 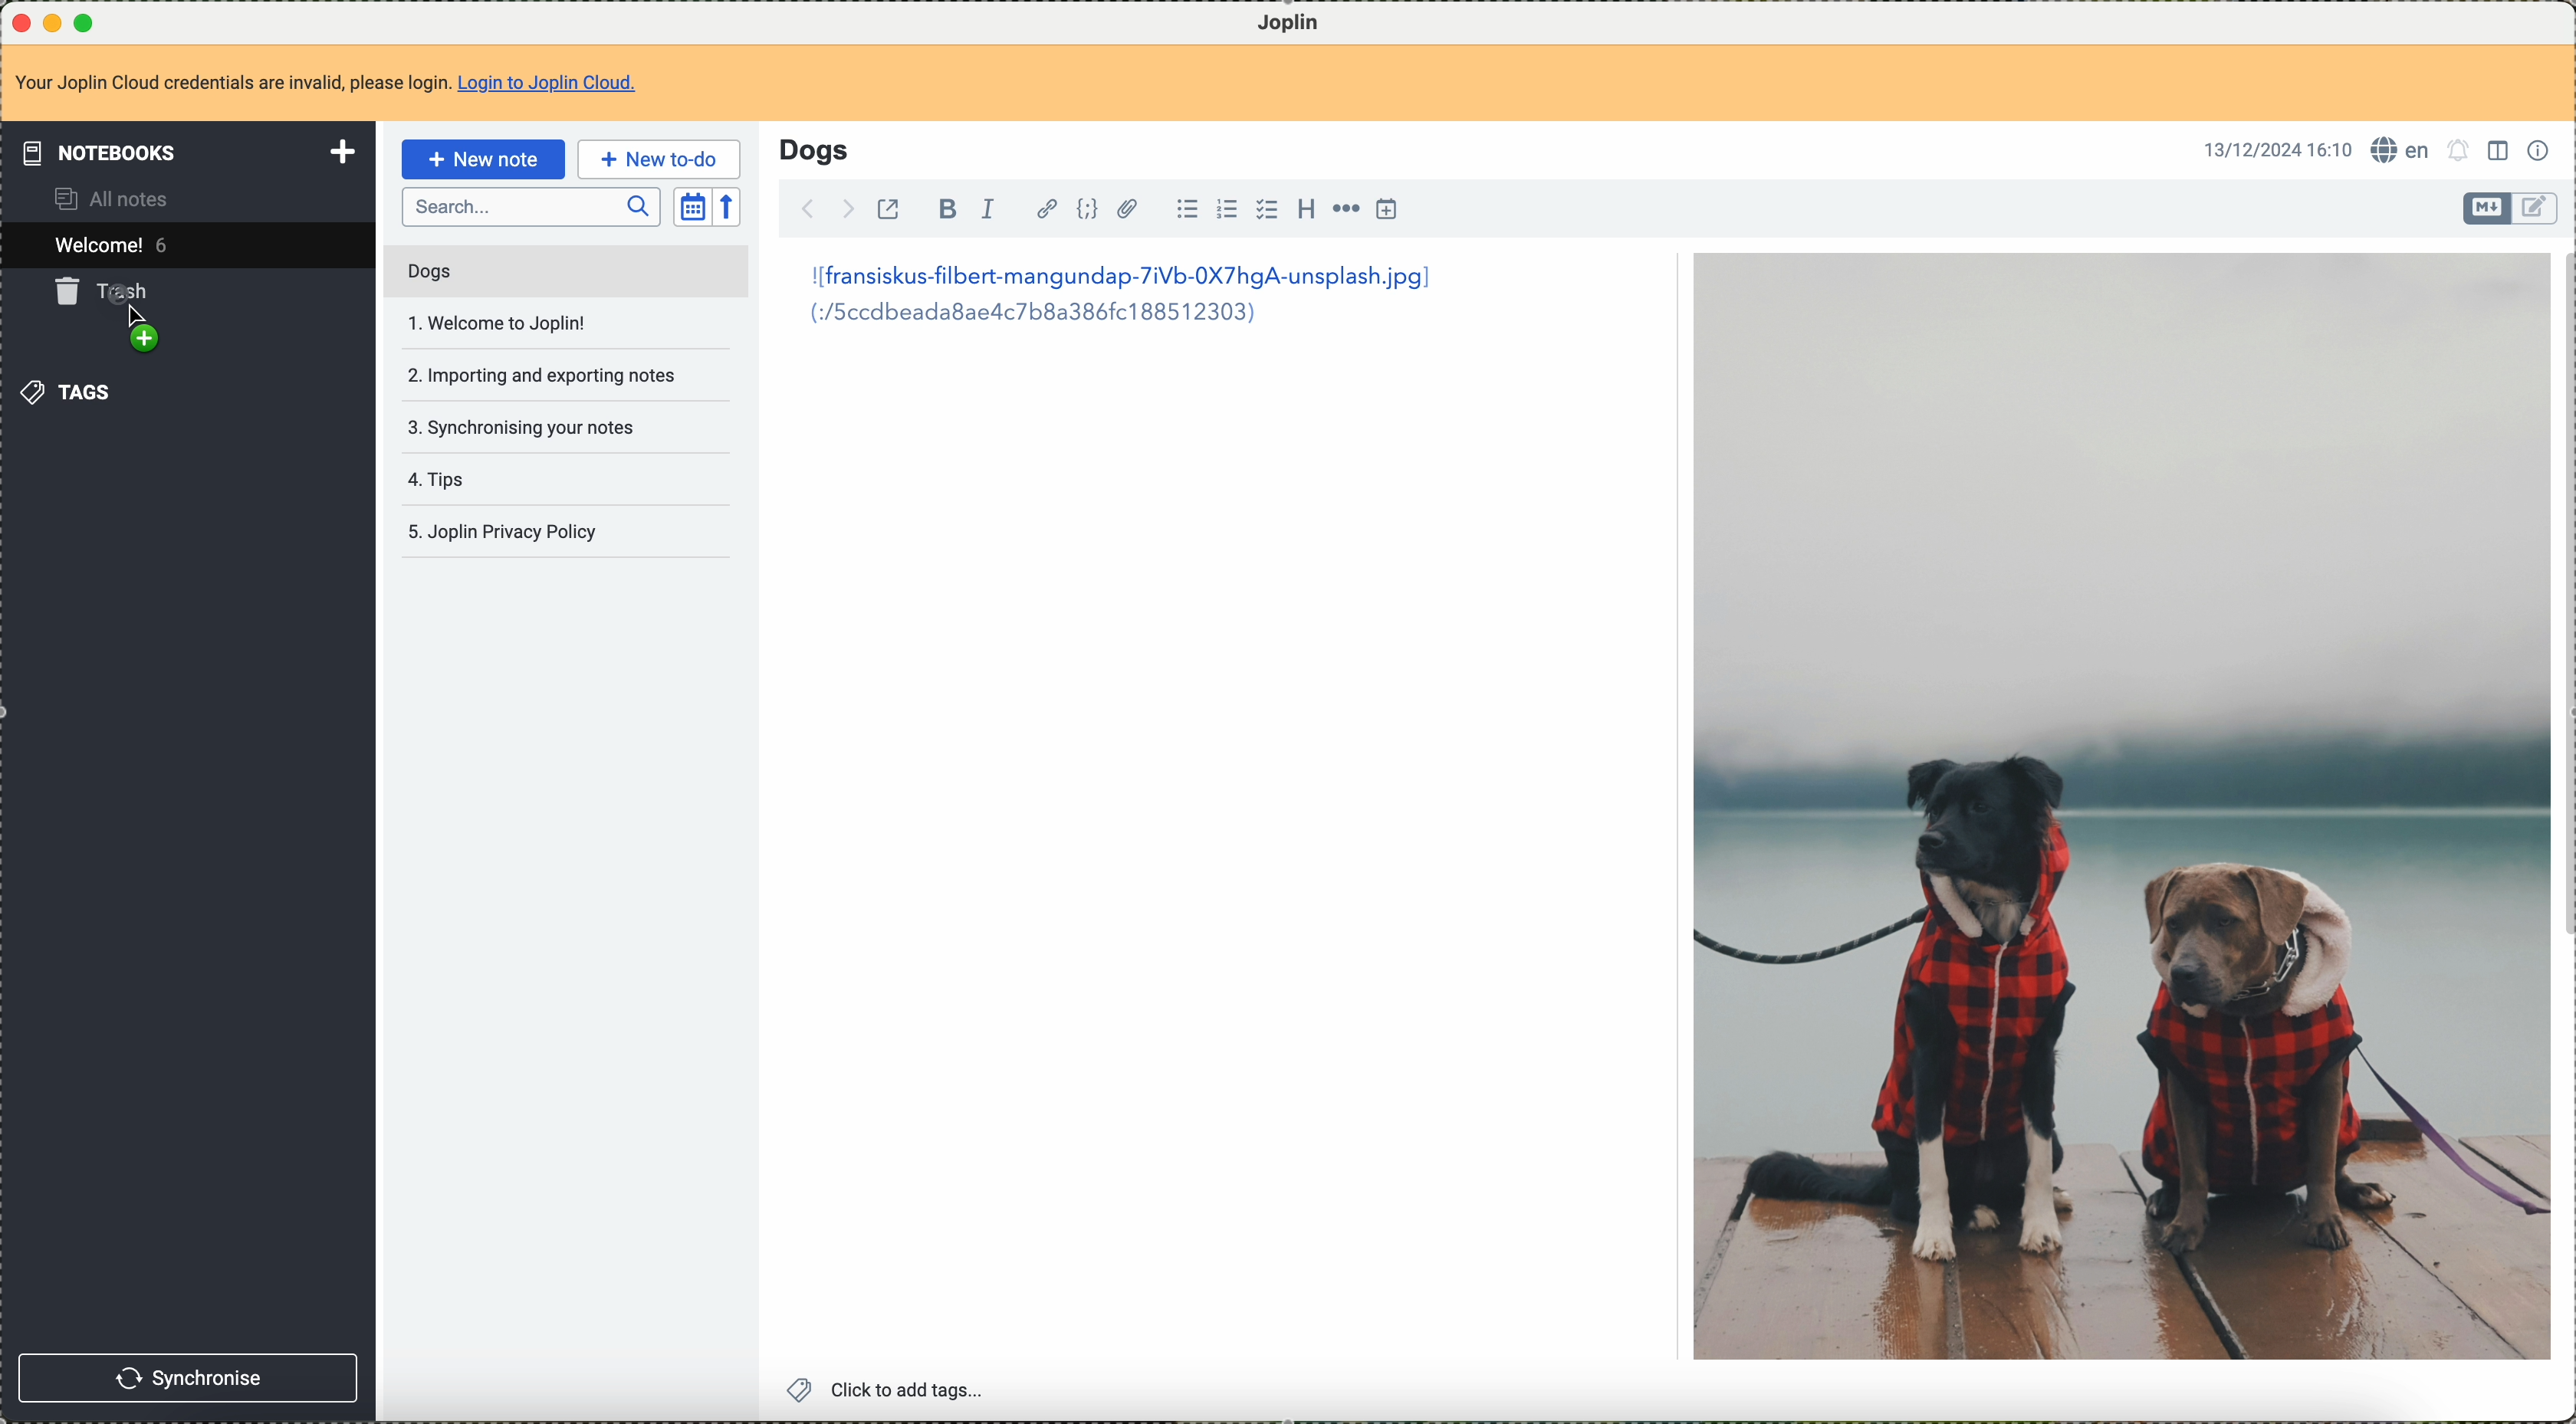 I want to click on note properties, so click(x=2542, y=152).